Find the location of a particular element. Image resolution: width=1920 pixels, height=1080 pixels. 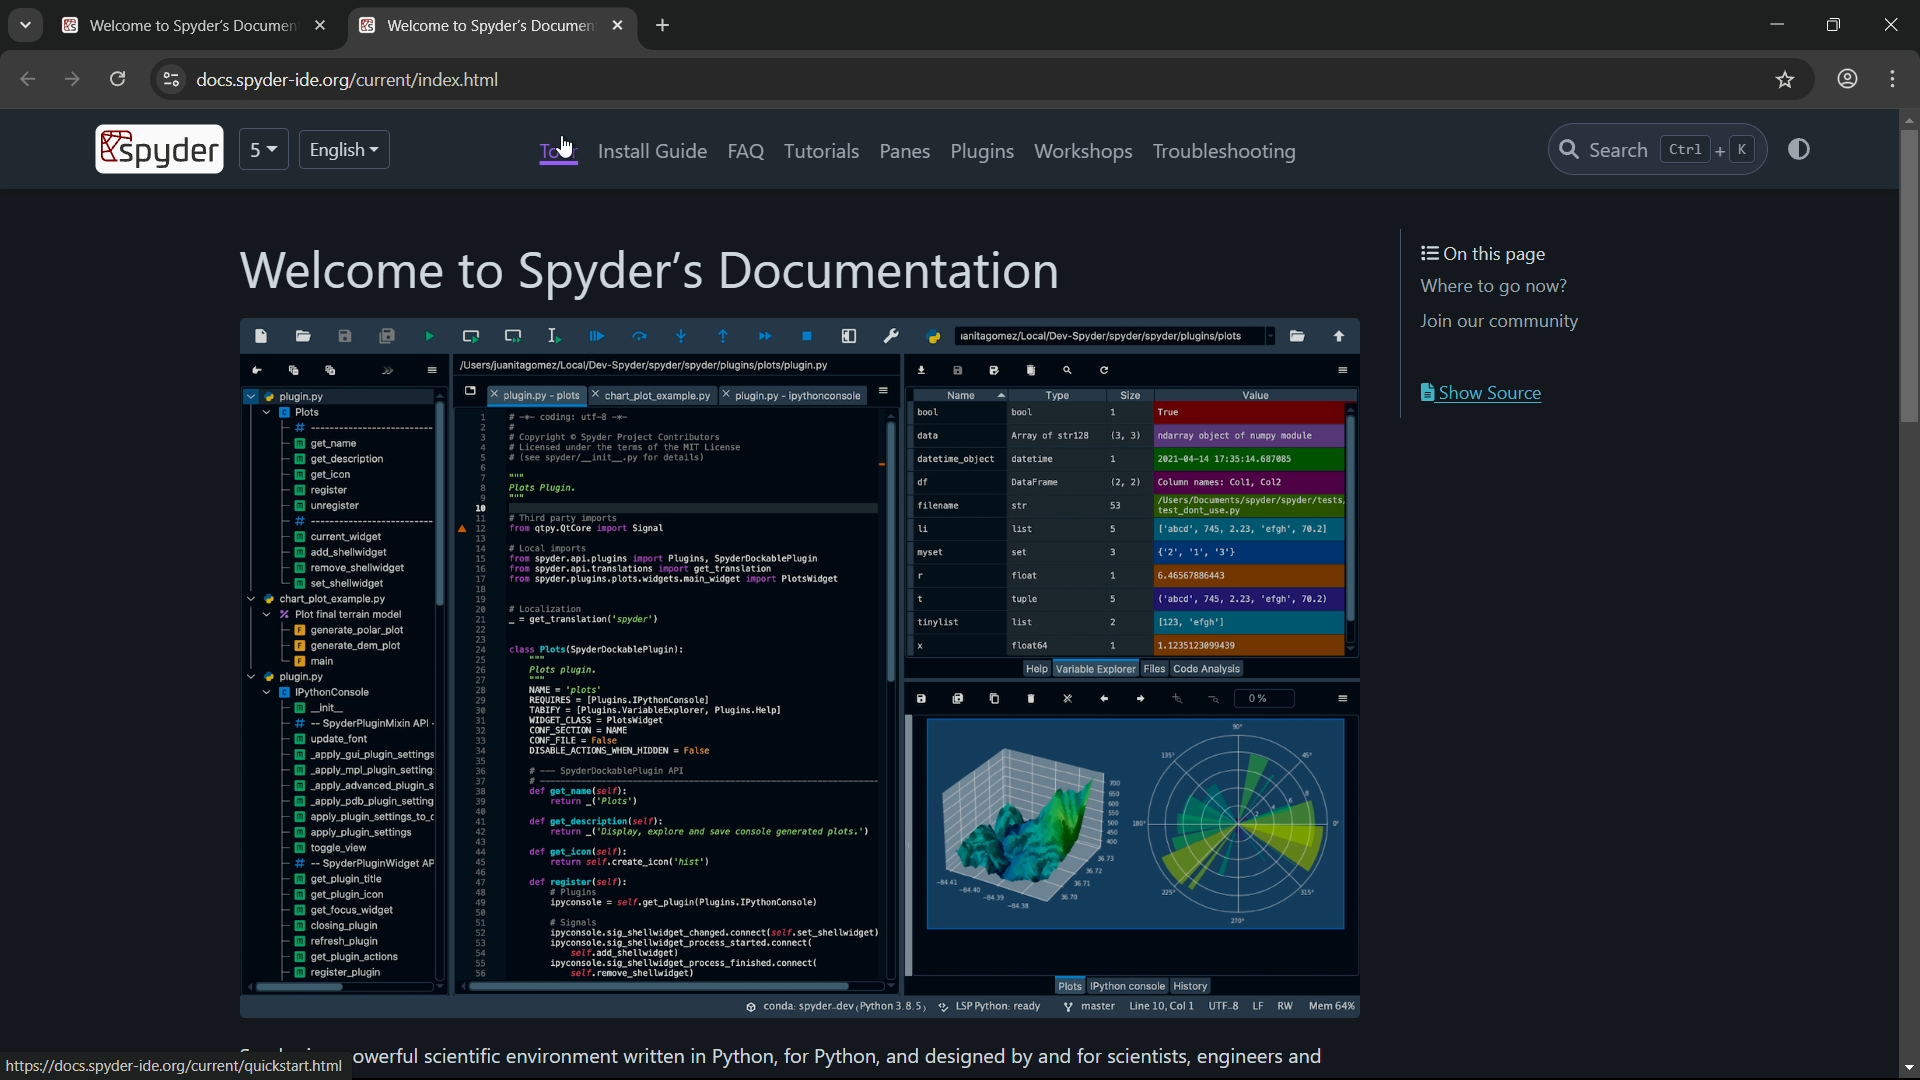

5 is located at coordinates (263, 150).